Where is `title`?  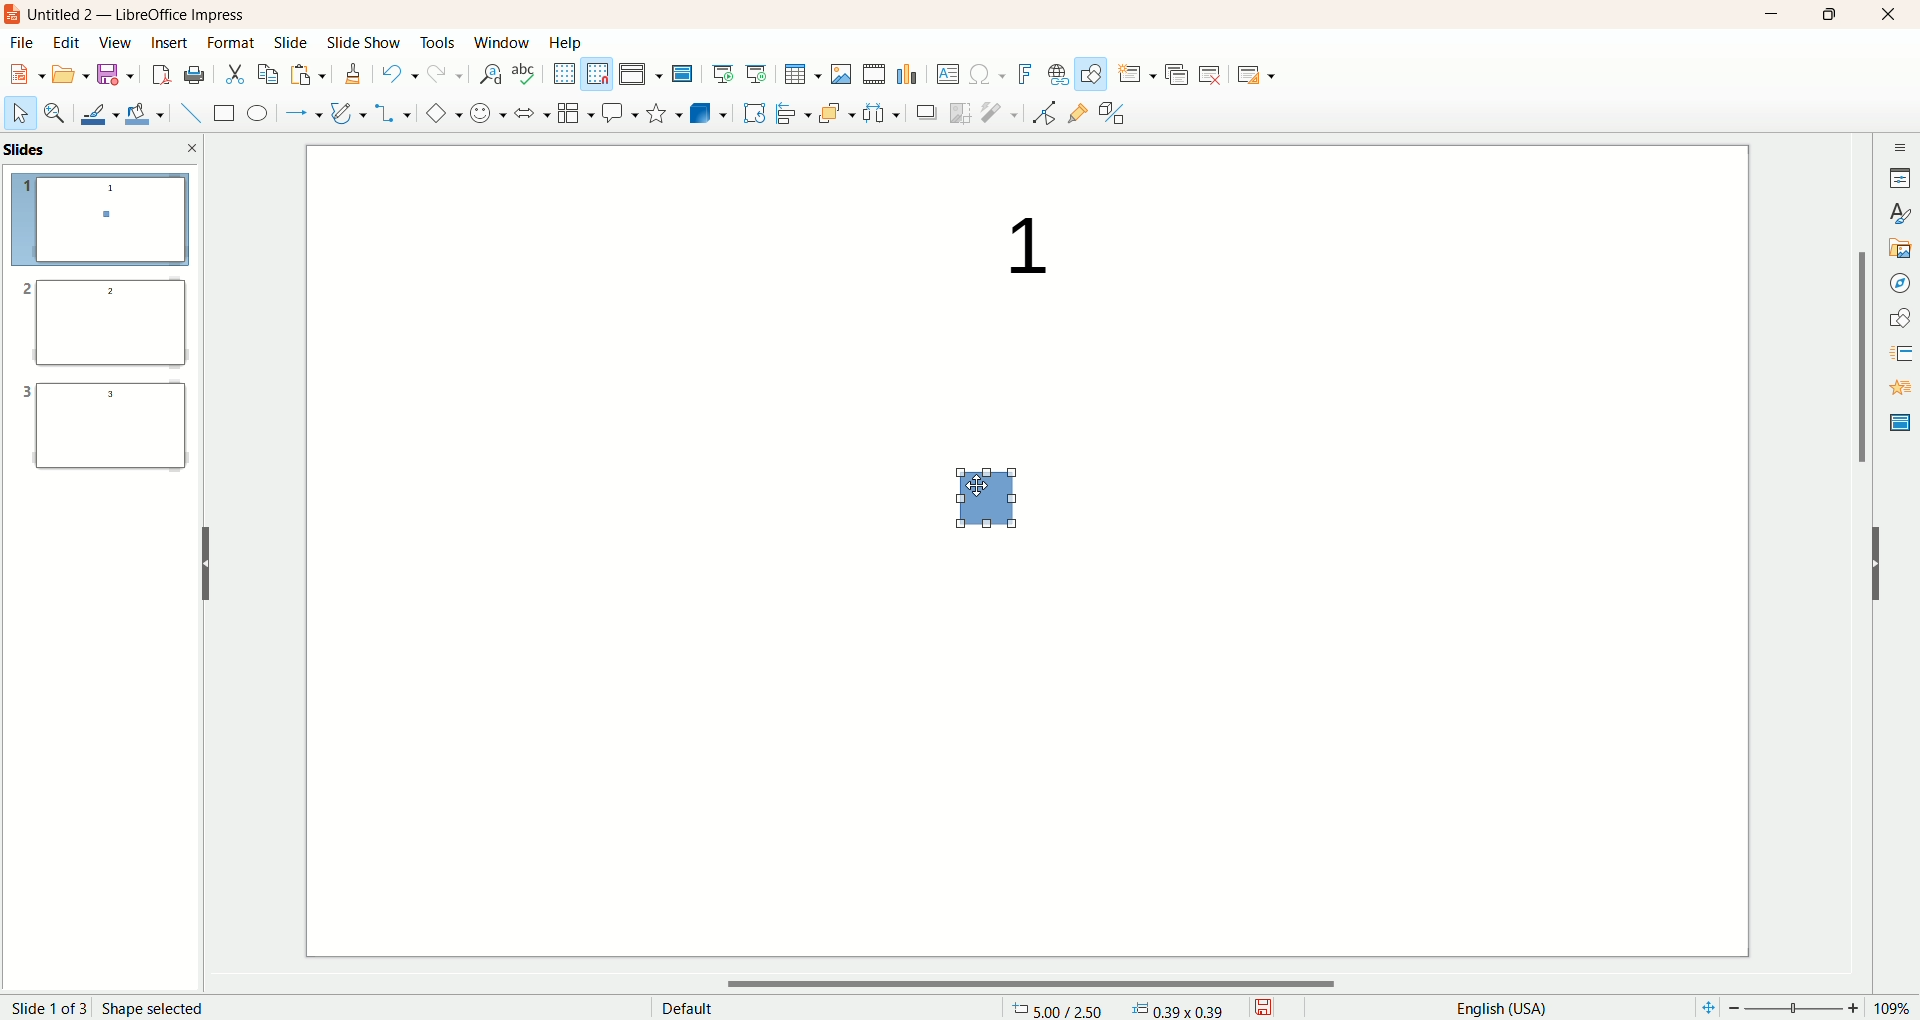
title is located at coordinates (147, 15).